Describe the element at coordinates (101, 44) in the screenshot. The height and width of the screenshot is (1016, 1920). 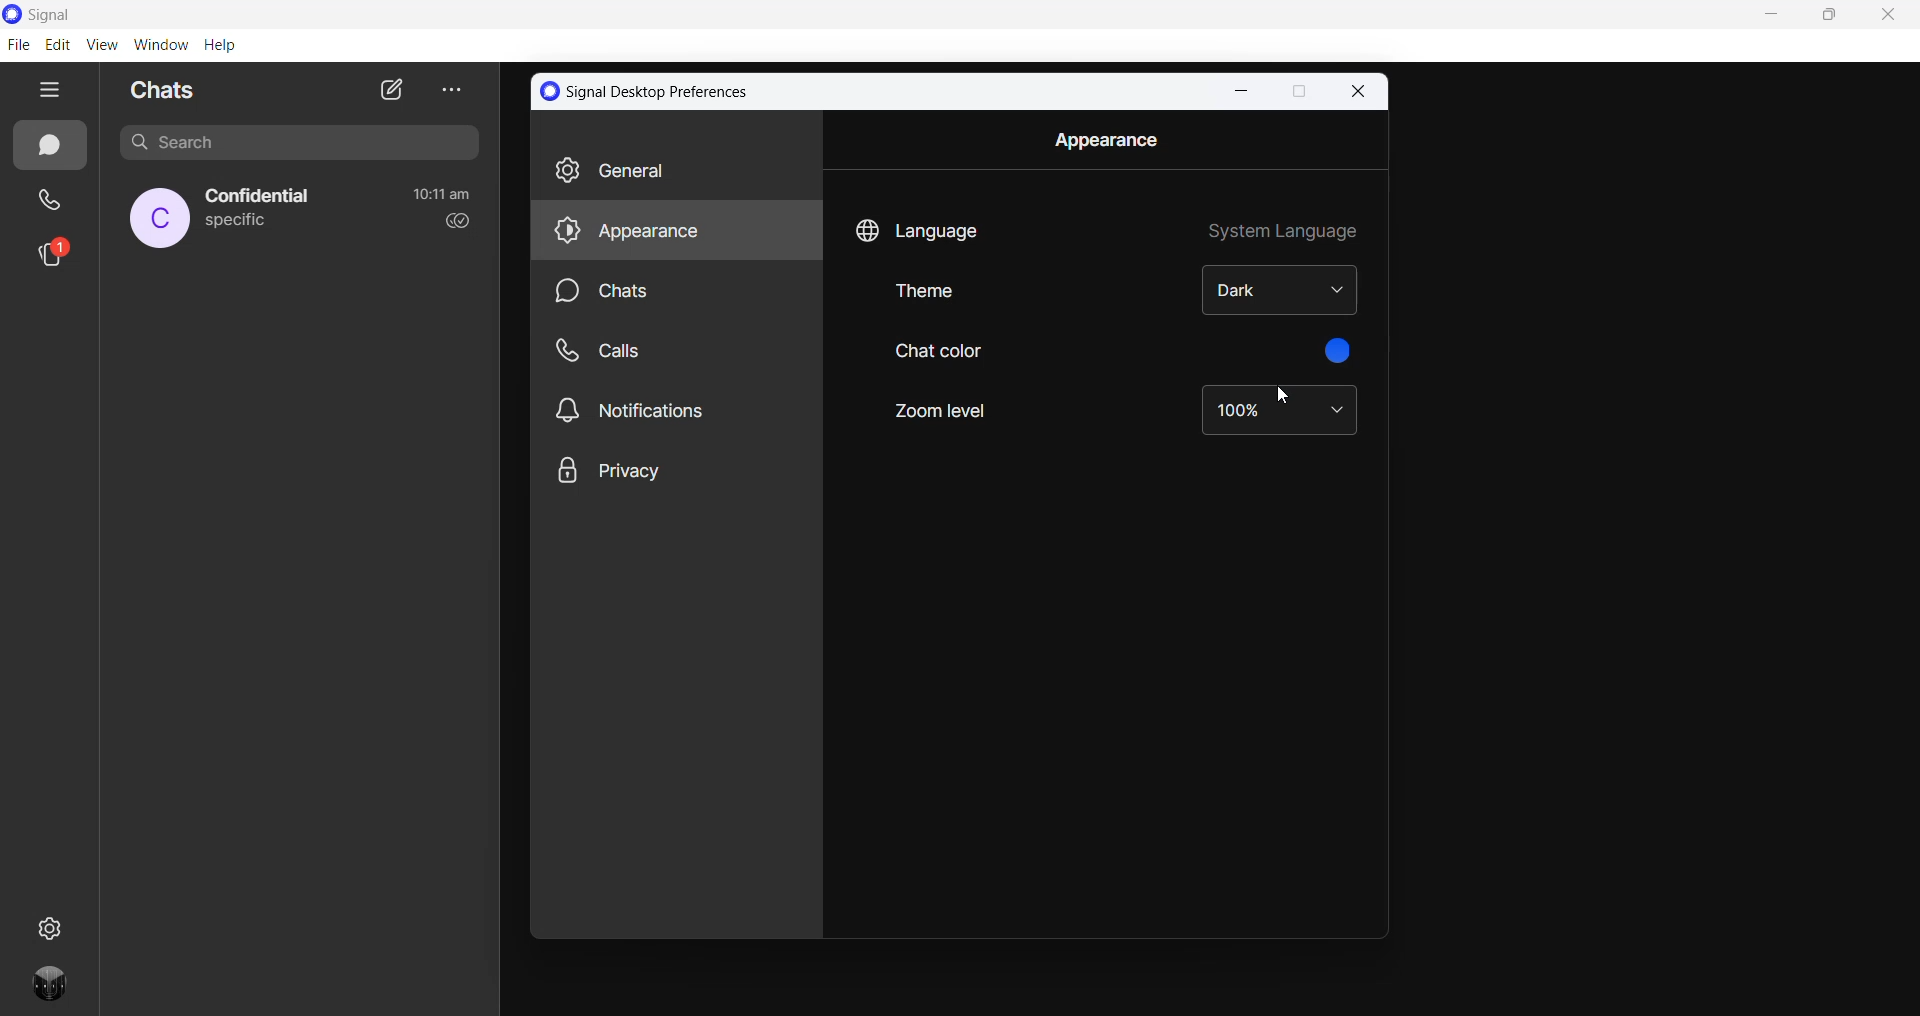
I see `view` at that location.